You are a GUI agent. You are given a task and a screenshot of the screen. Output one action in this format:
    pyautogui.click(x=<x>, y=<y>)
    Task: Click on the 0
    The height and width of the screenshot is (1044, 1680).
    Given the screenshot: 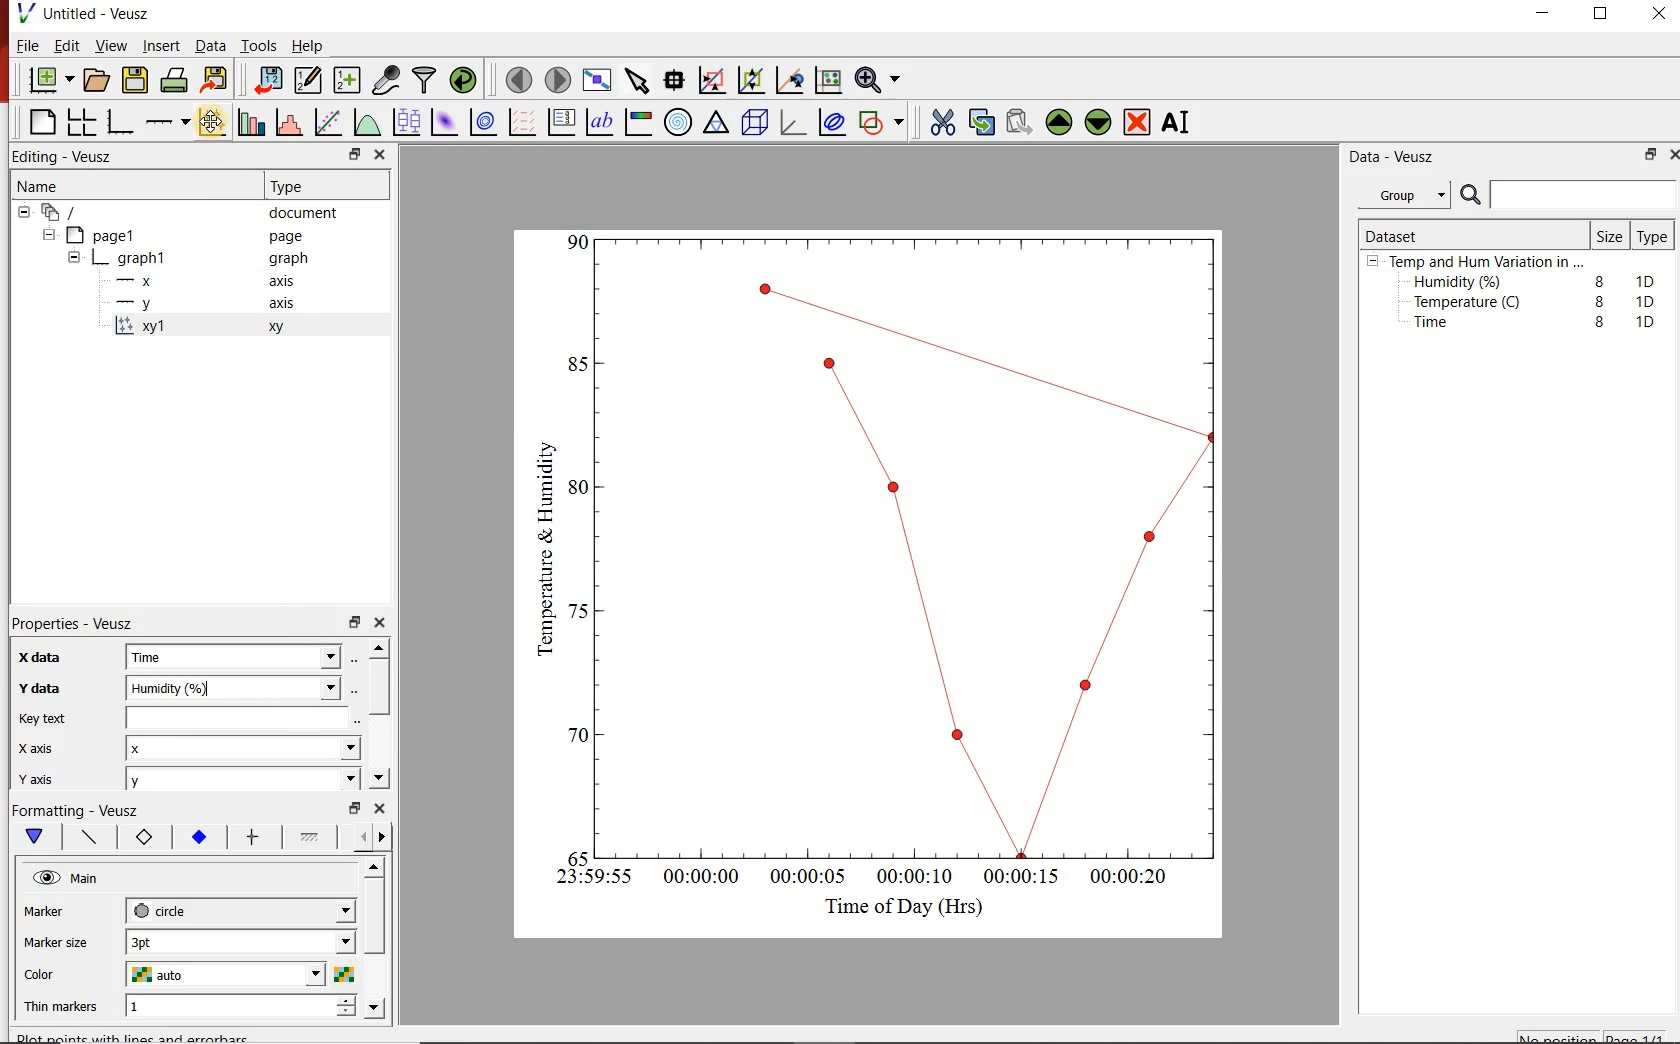 What is the action you would take?
    pyautogui.click(x=576, y=855)
    